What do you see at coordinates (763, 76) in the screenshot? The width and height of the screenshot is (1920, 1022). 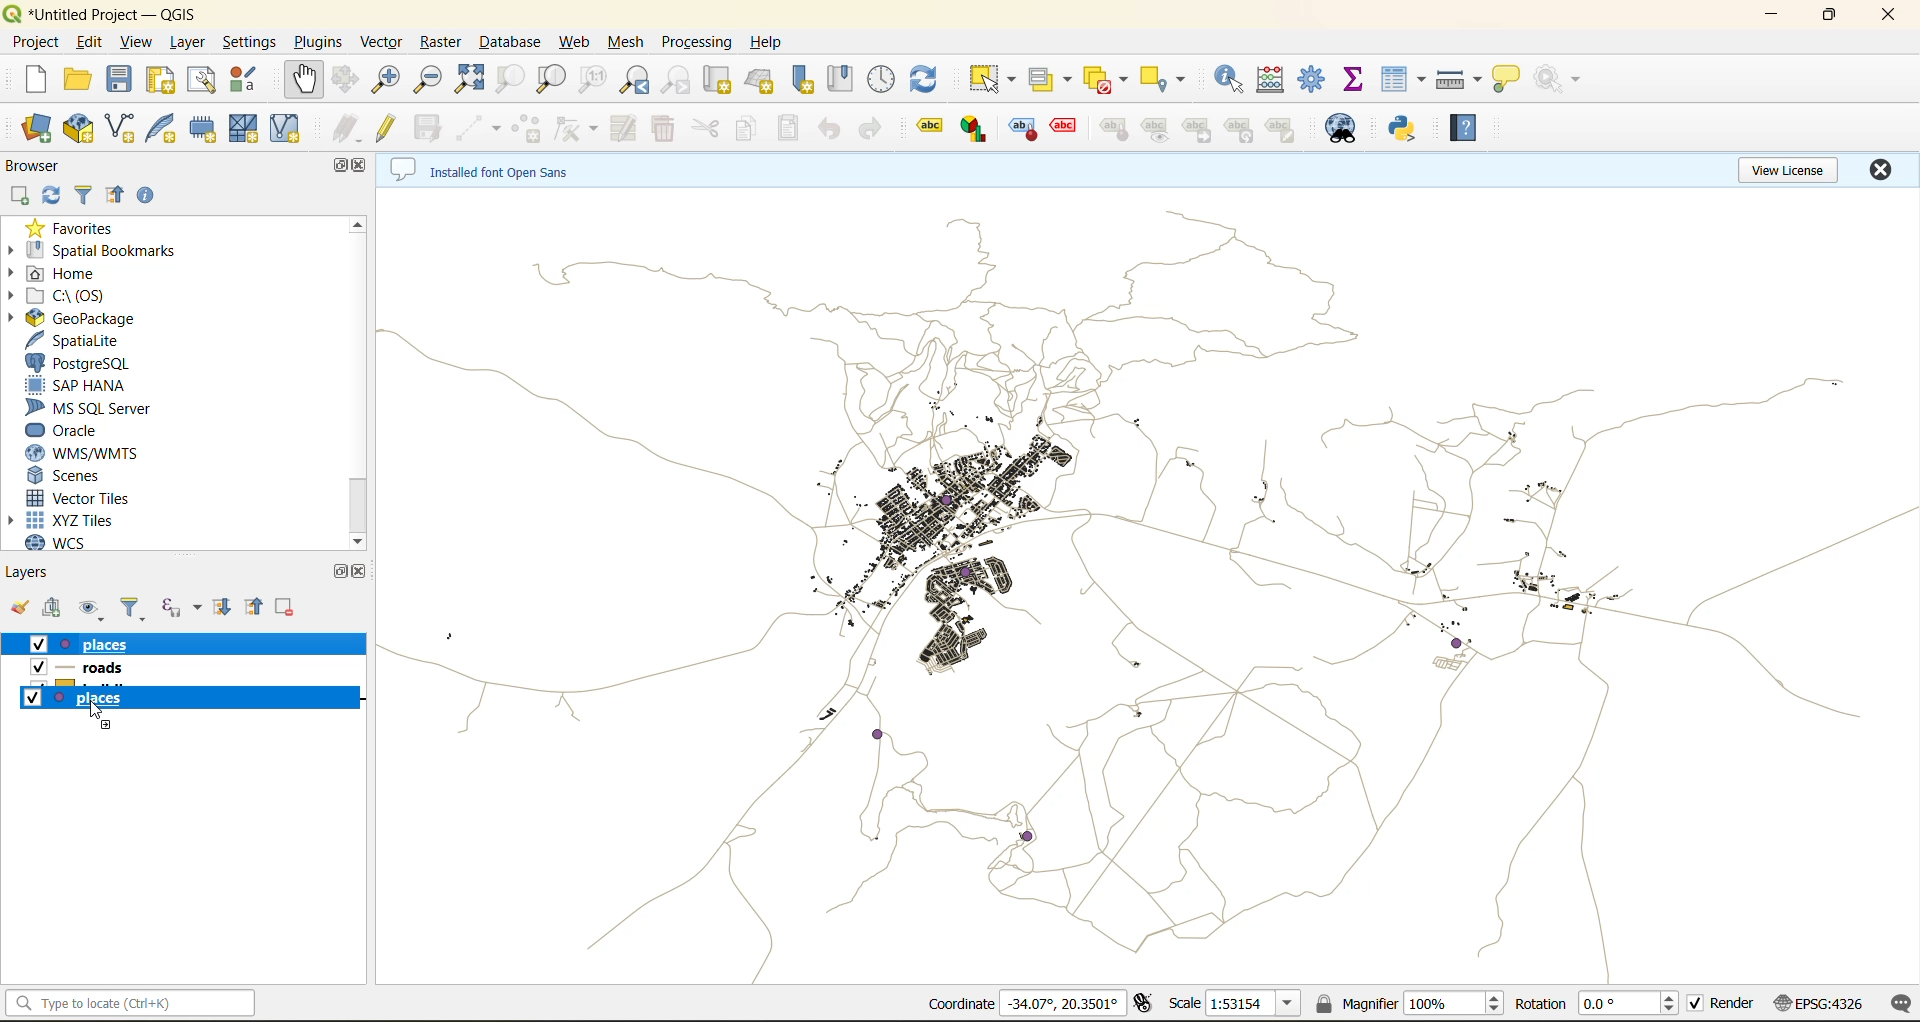 I see `new 3d map` at bounding box center [763, 76].